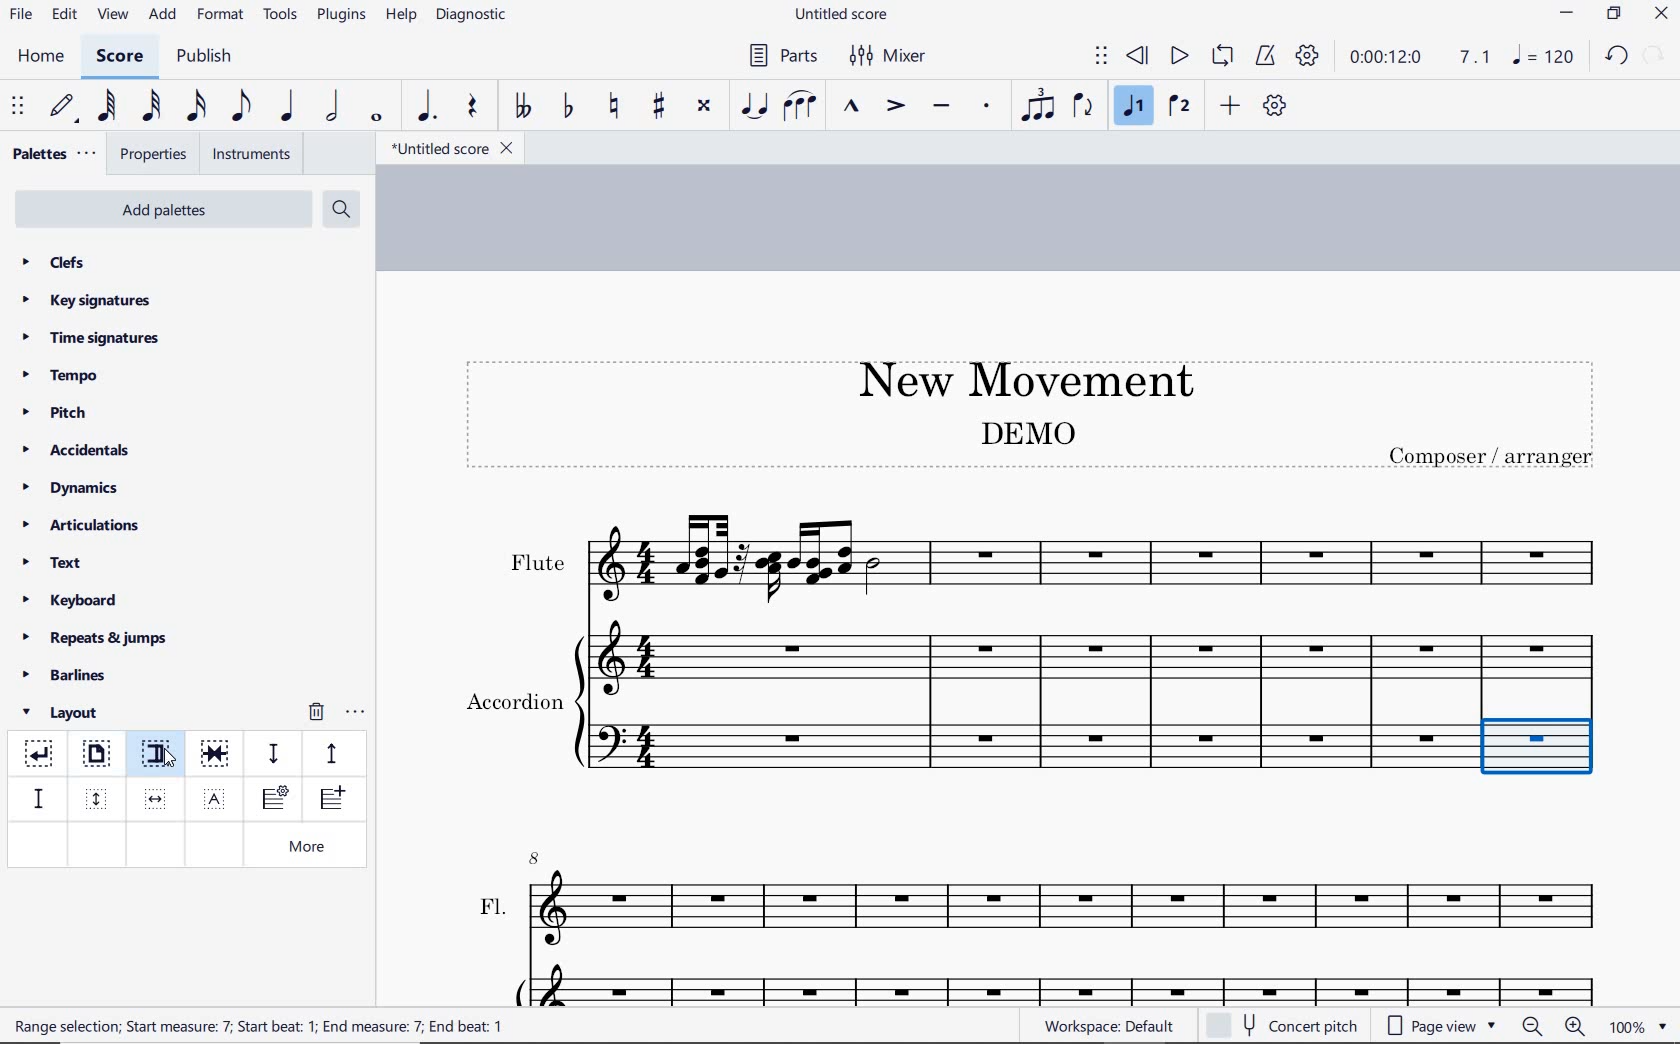  Describe the element at coordinates (1076, 910) in the screenshot. I see `FL` at that location.